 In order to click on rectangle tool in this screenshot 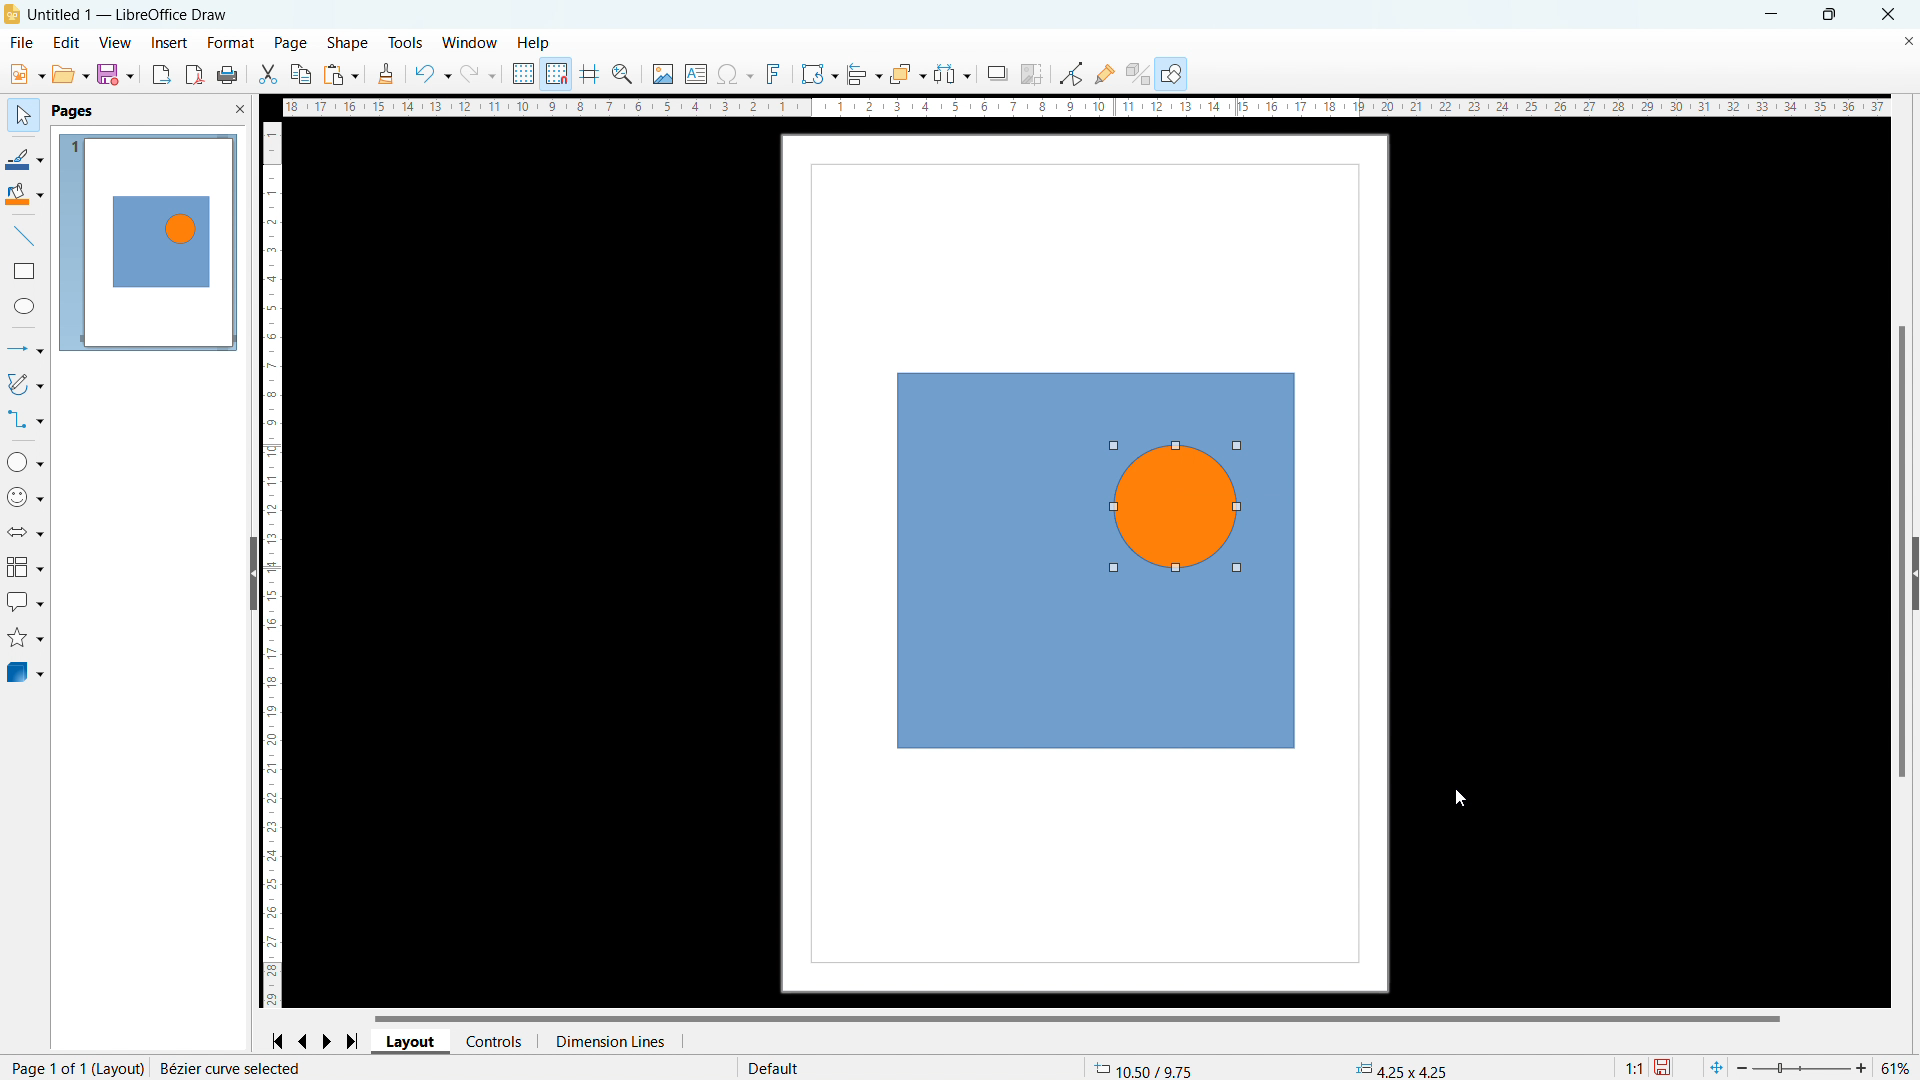, I will do `click(25, 271)`.